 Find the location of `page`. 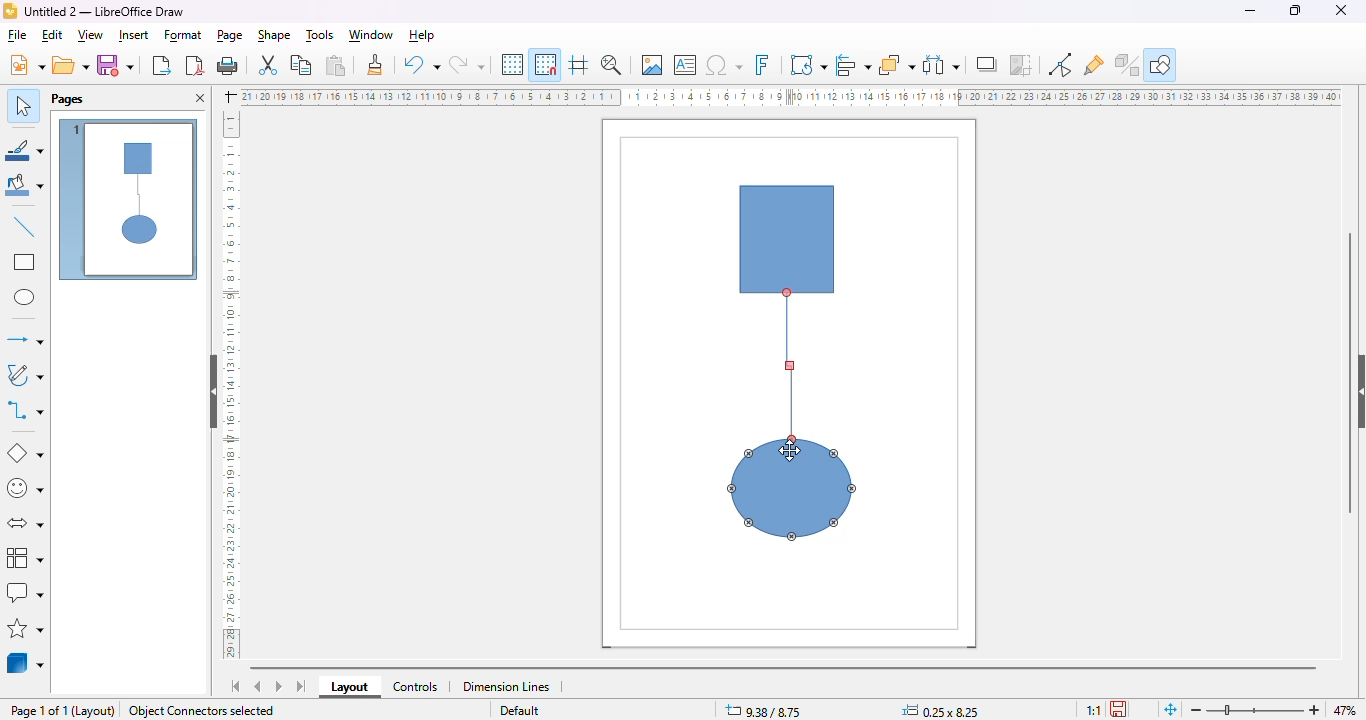

page is located at coordinates (231, 35).